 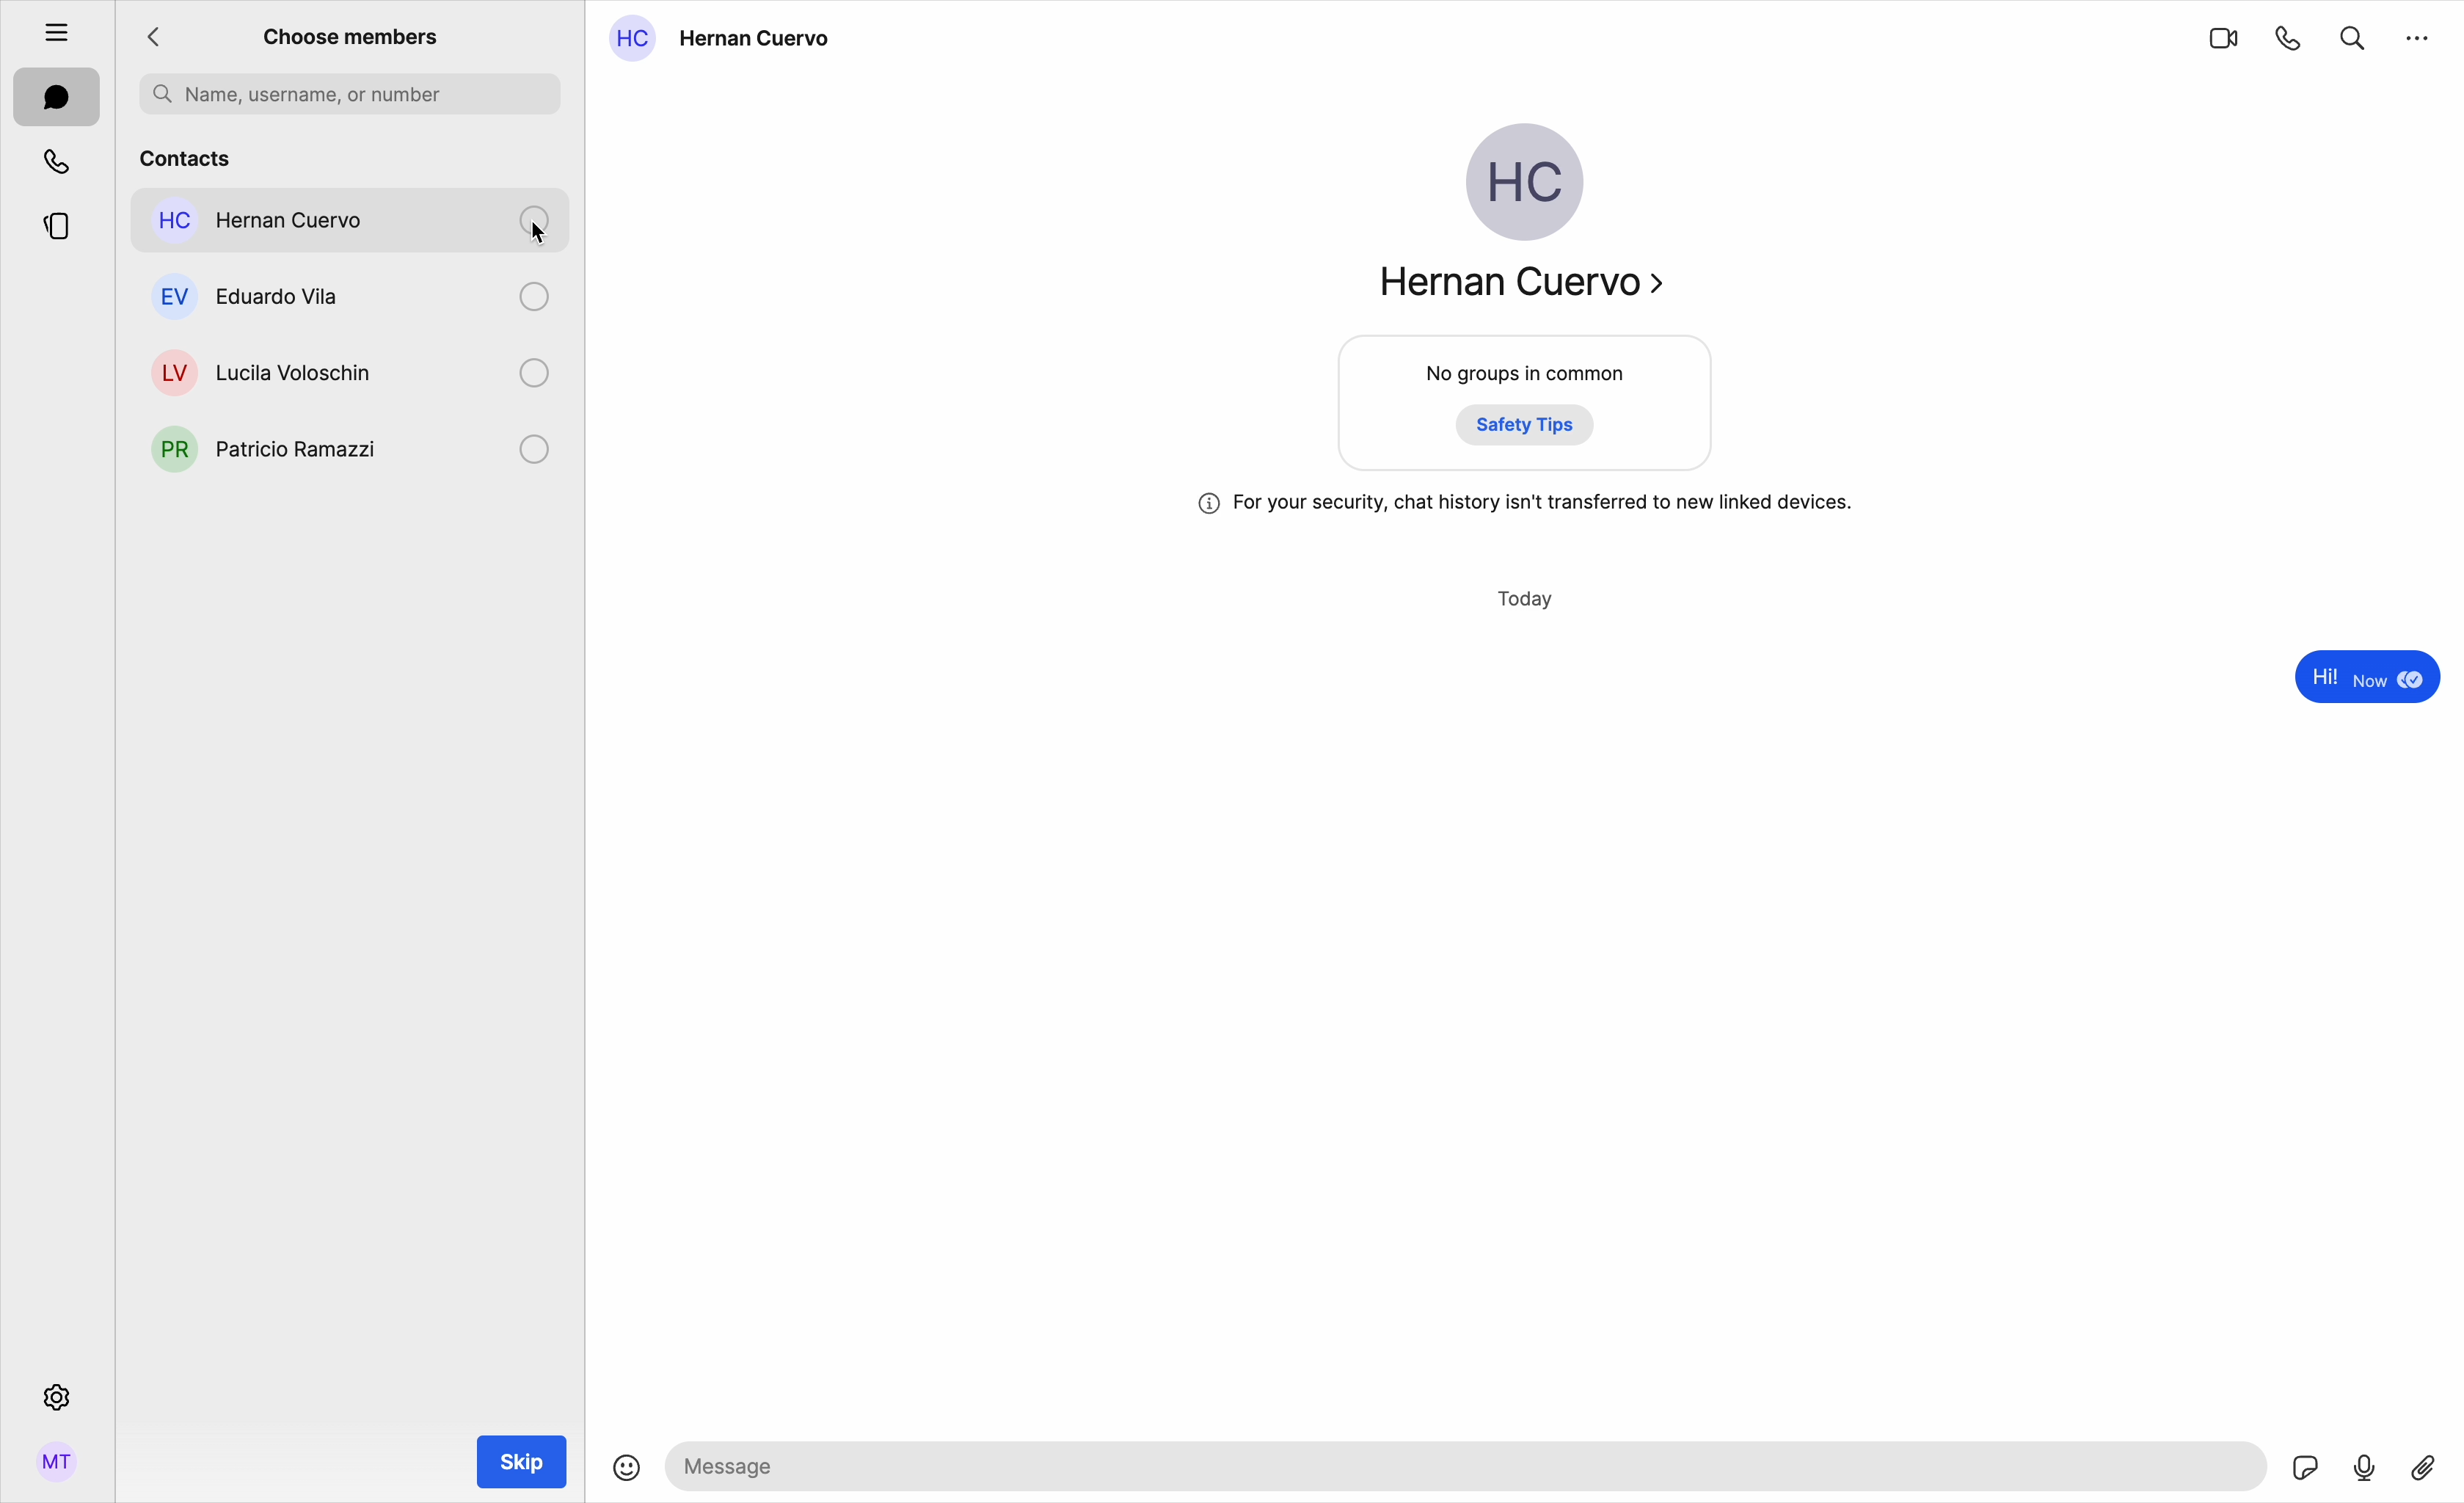 What do you see at coordinates (2290, 37) in the screenshot?
I see `call` at bounding box center [2290, 37].